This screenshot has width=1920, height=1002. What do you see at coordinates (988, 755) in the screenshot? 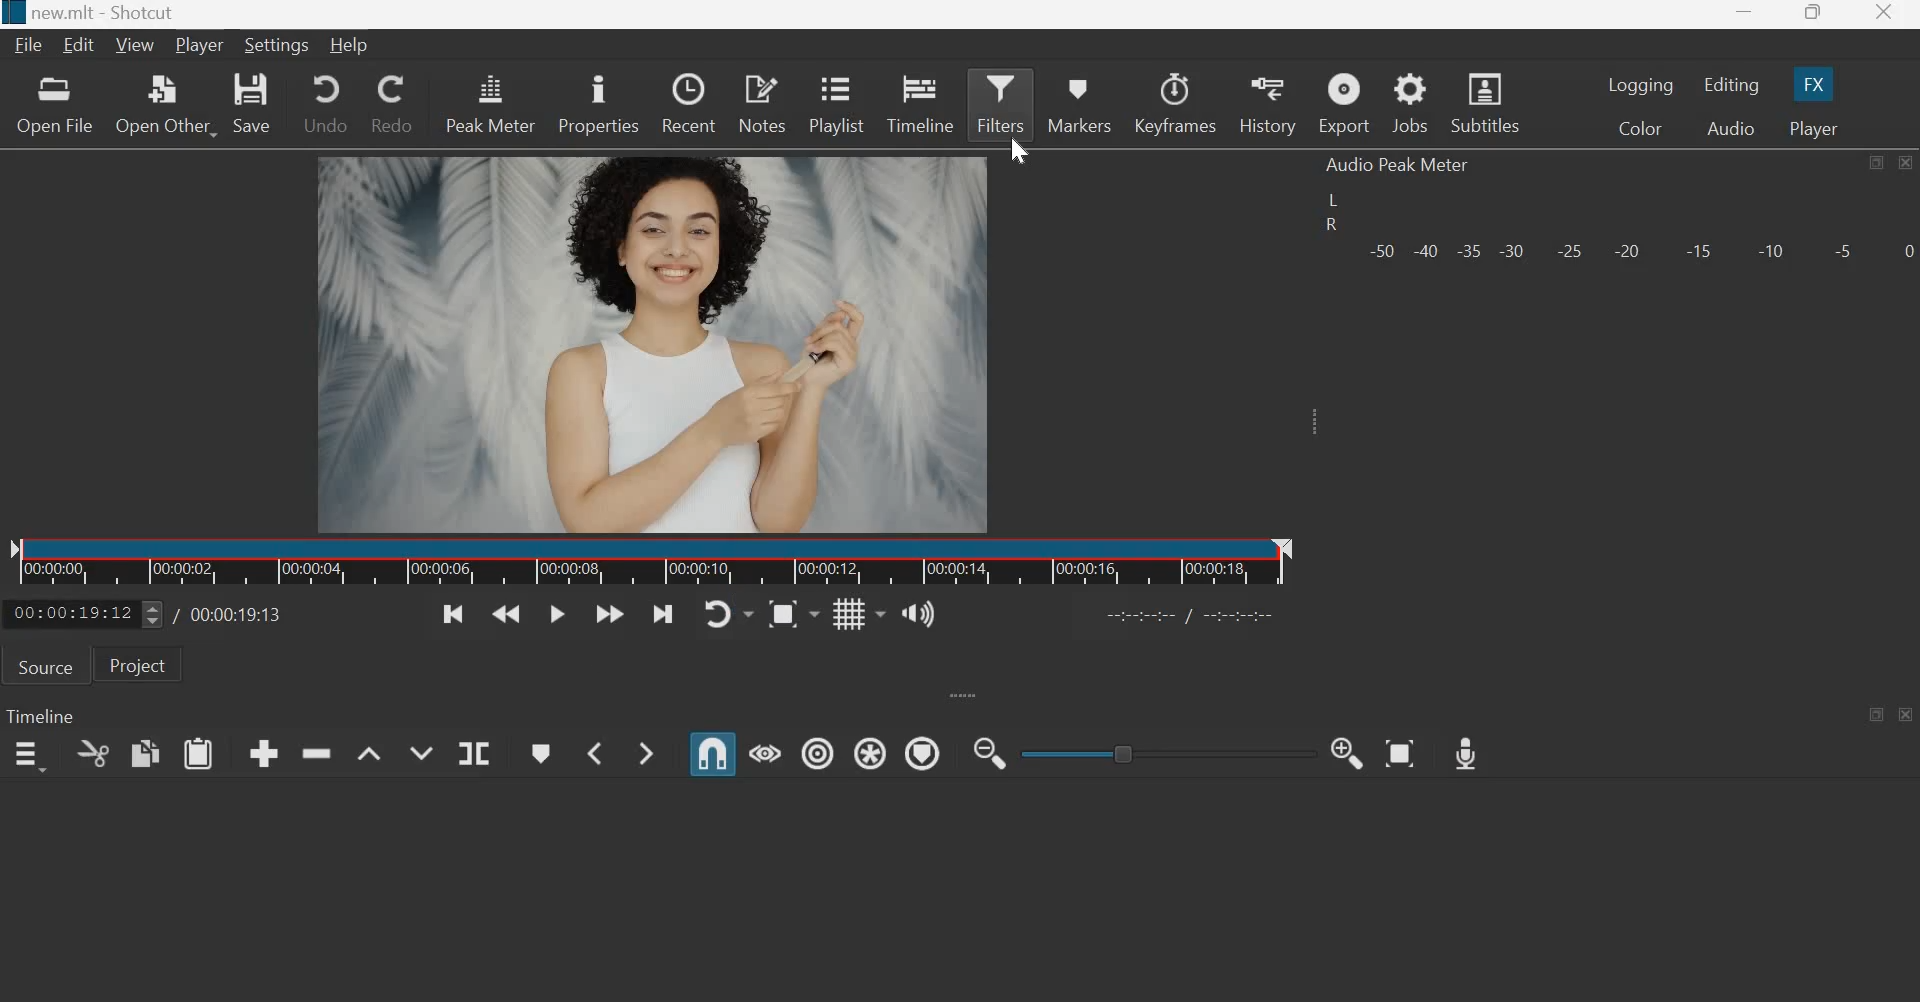
I see `Zoom Timeline out` at bounding box center [988, 755].